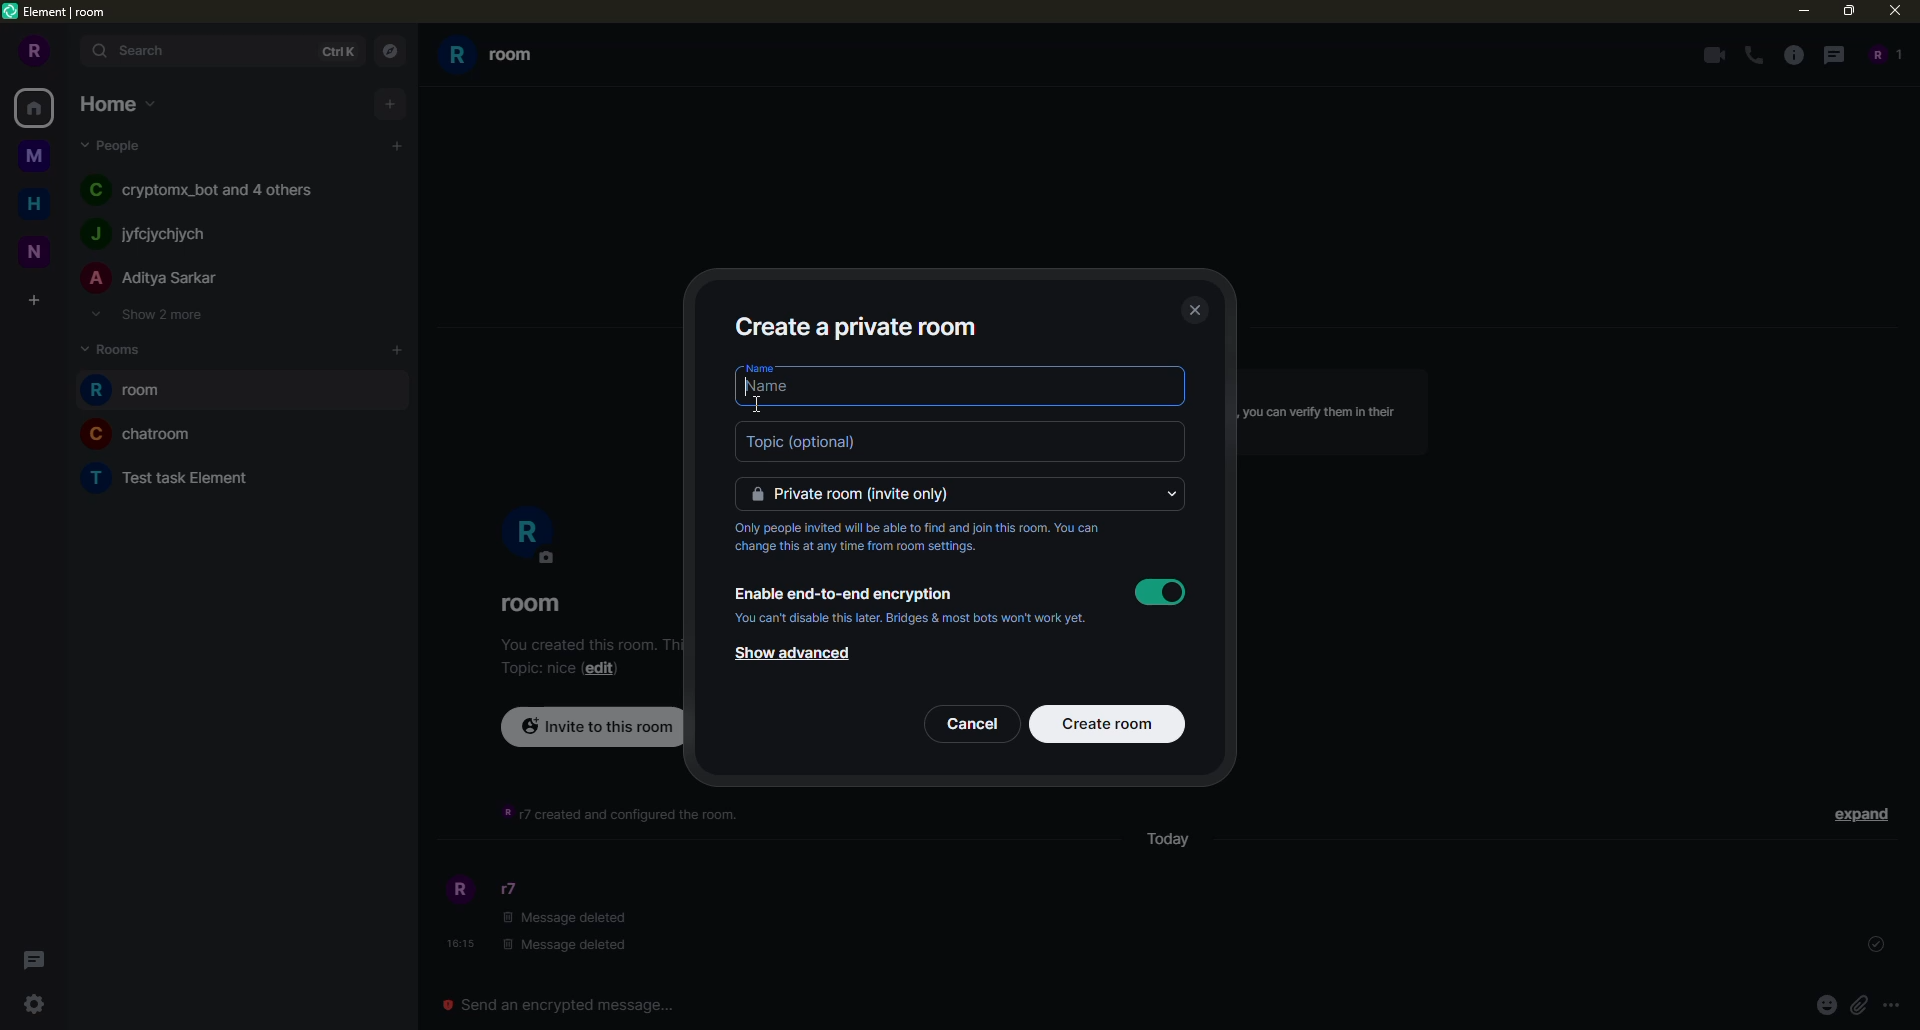 This screenshot has height=1030, width=1920. What do you see at coordinates (156, 232) in the screenshot?
I see `people` at bounding box center [156, 232].